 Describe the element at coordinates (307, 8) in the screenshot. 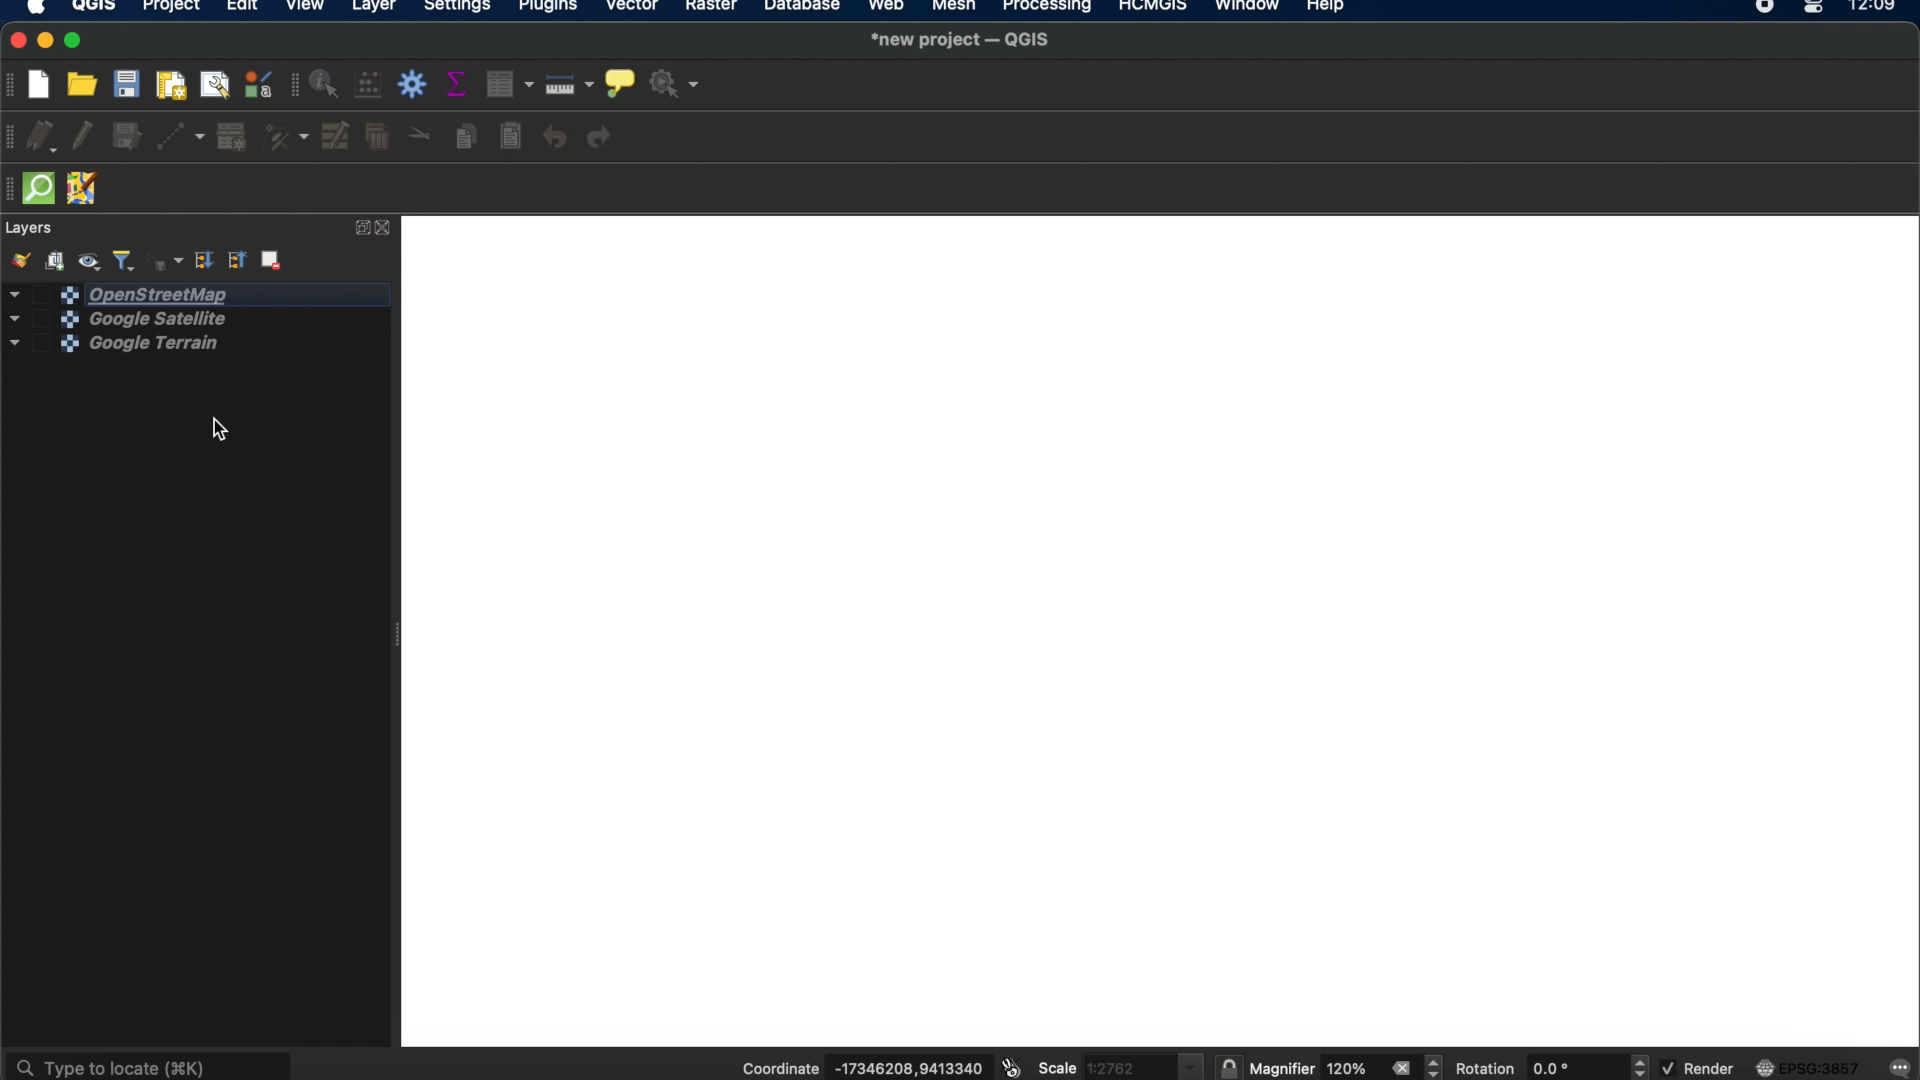

I see `view` at that location.